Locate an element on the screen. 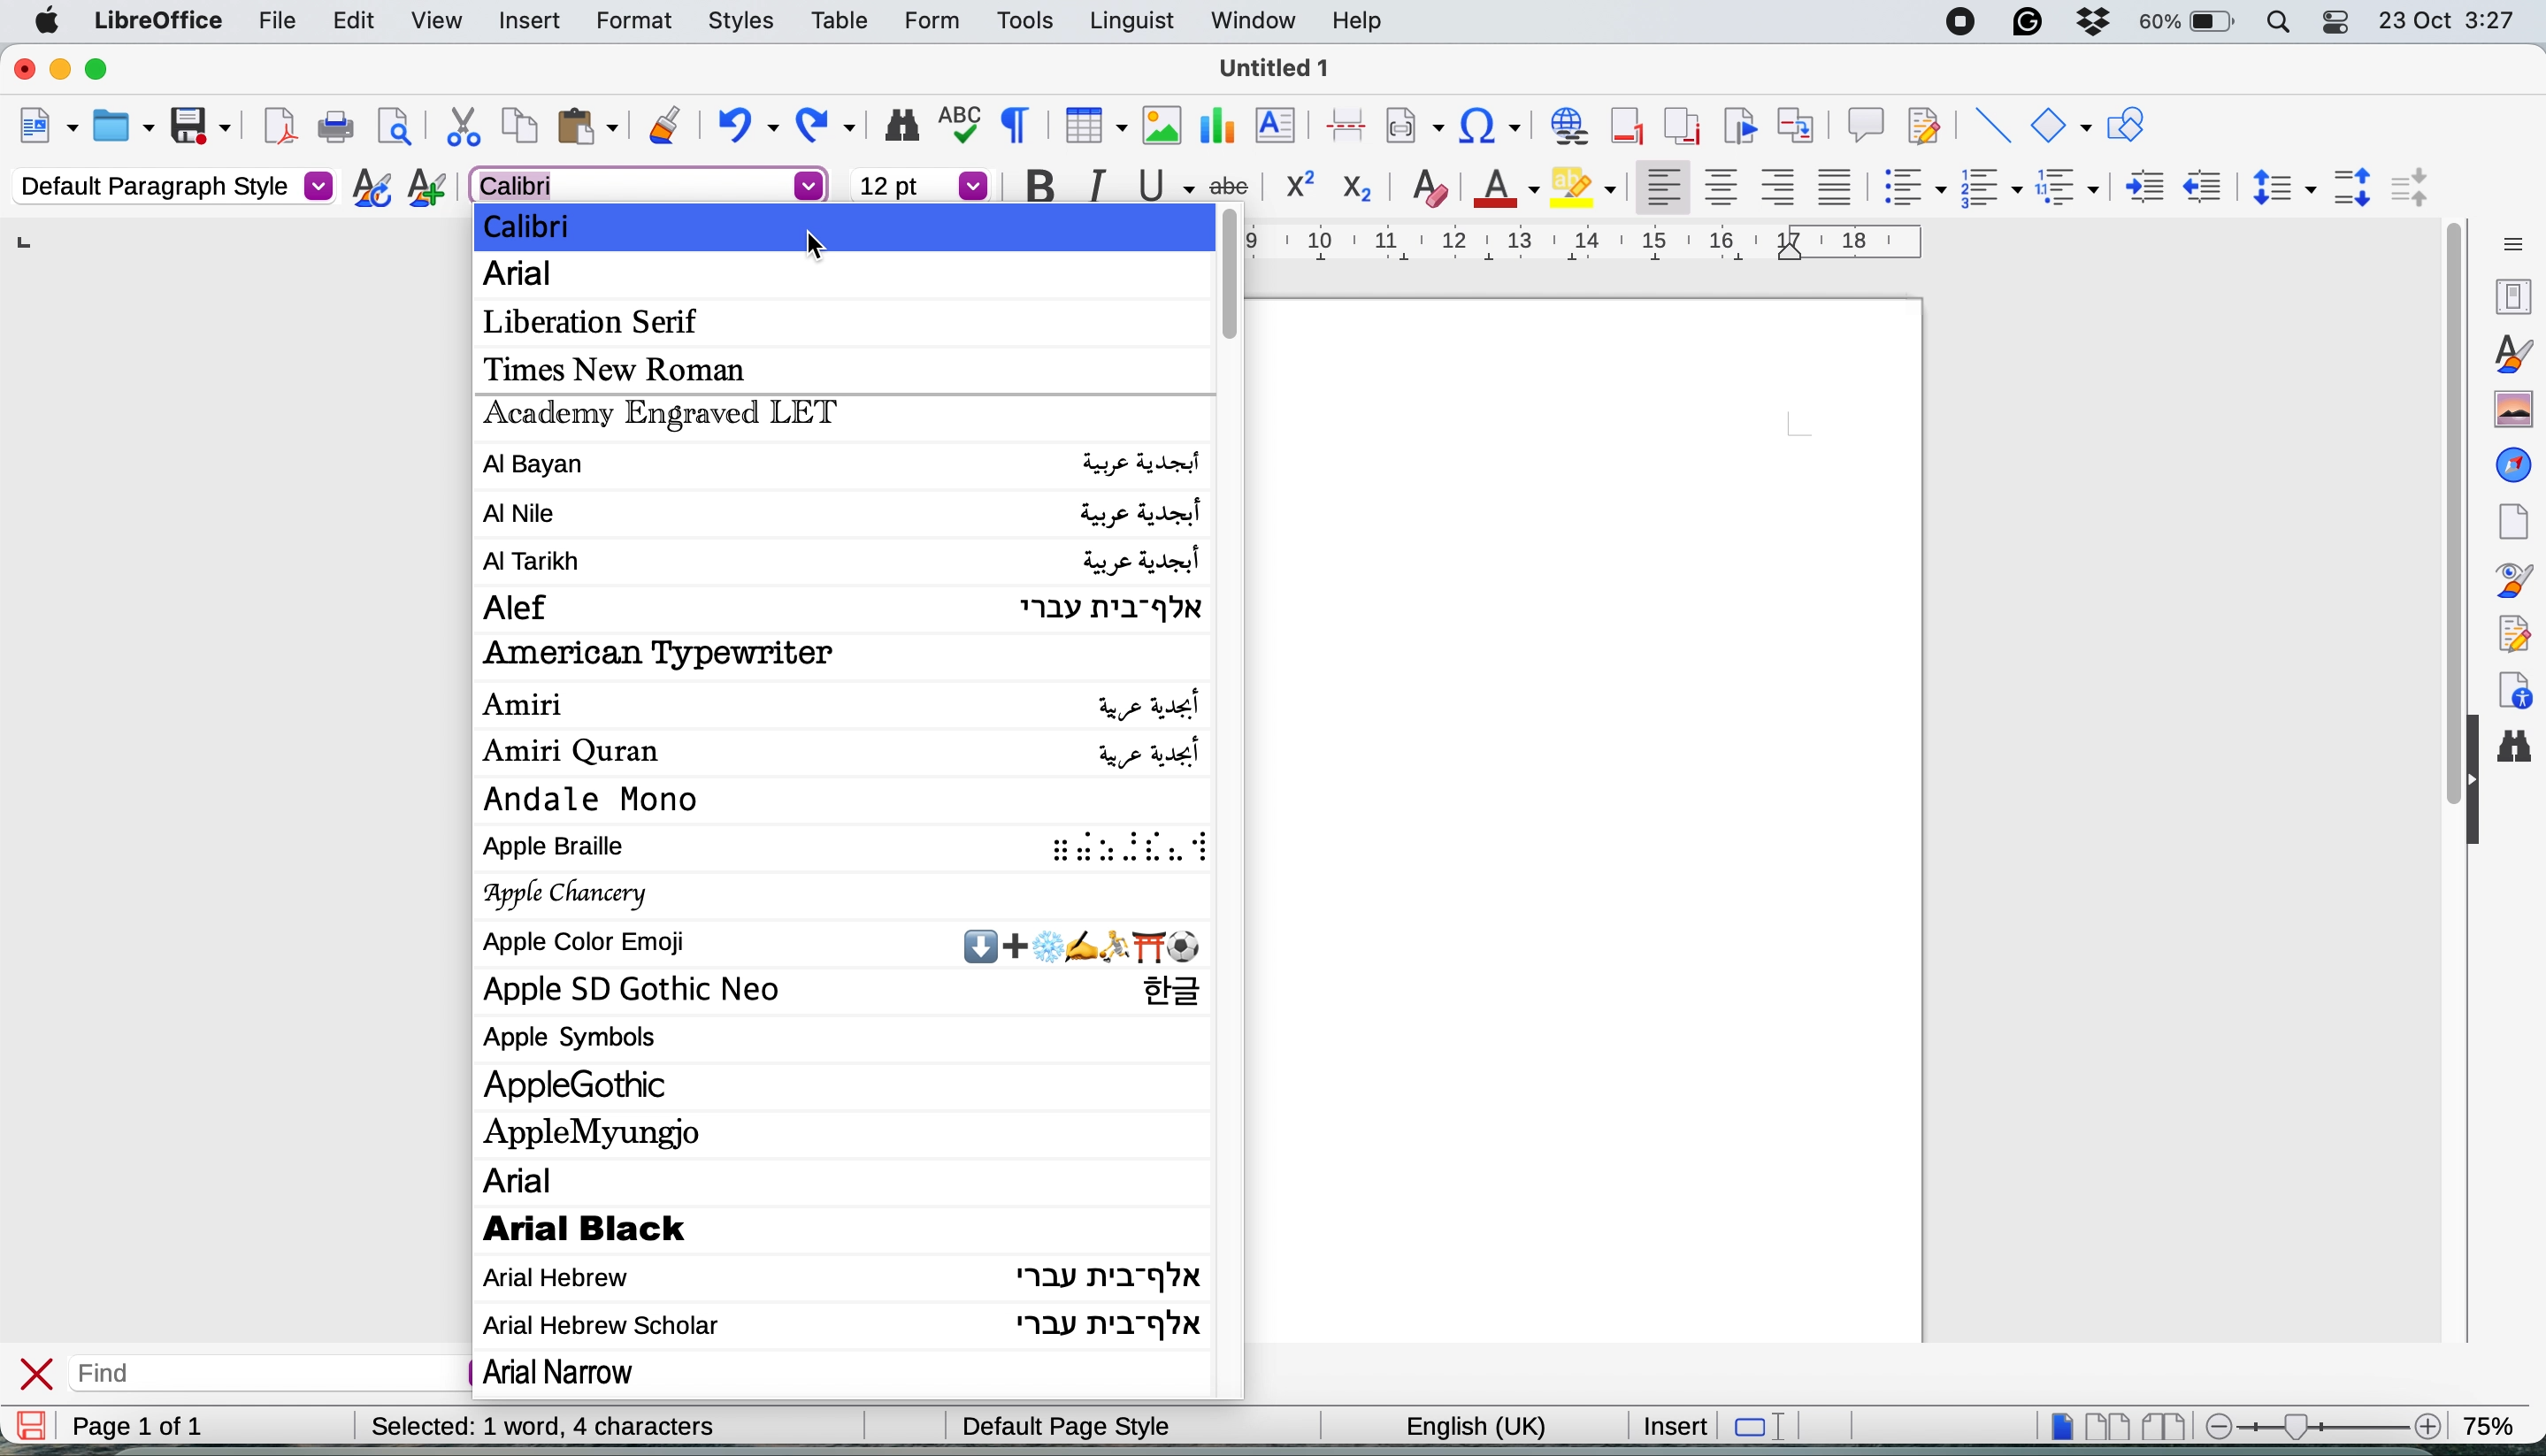 Image resolution: width=2546 pixels, height=1456 pixels. clone formatting is located at coordinates (663, 125).